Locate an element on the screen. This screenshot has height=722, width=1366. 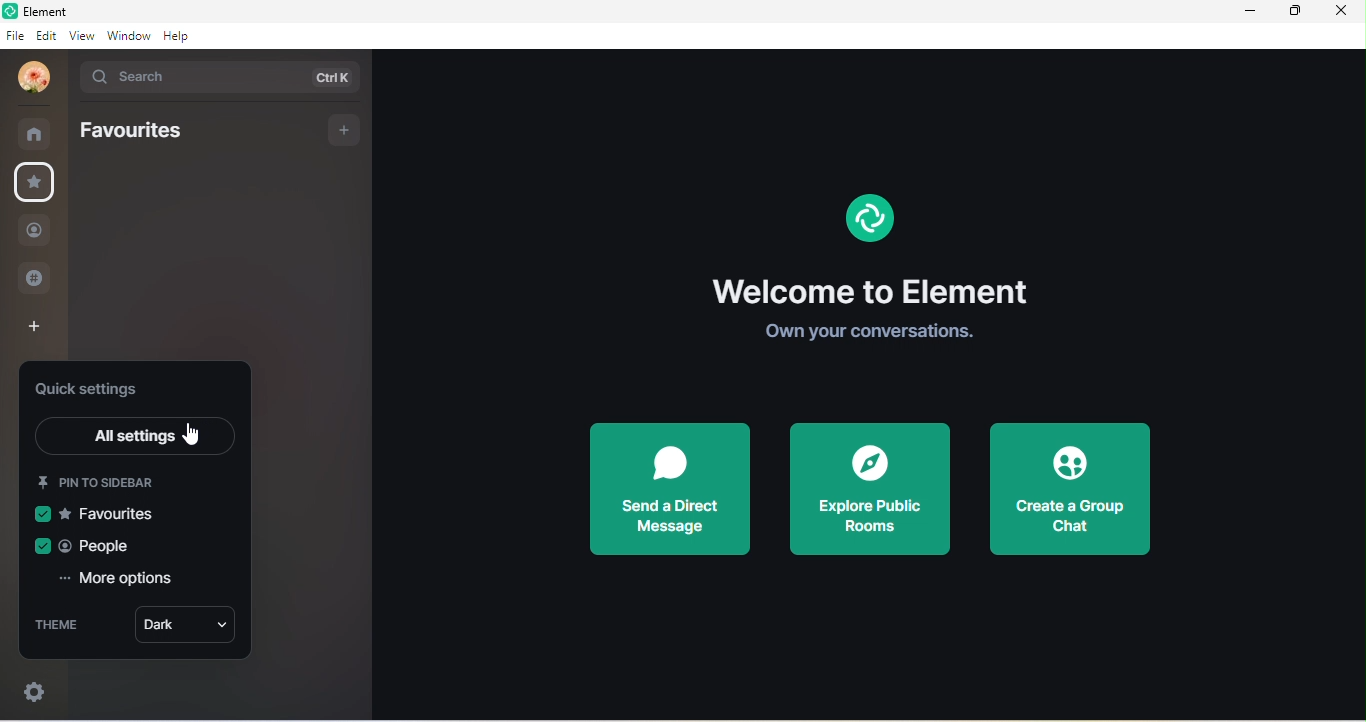
help is located at coordinates (178, 36).